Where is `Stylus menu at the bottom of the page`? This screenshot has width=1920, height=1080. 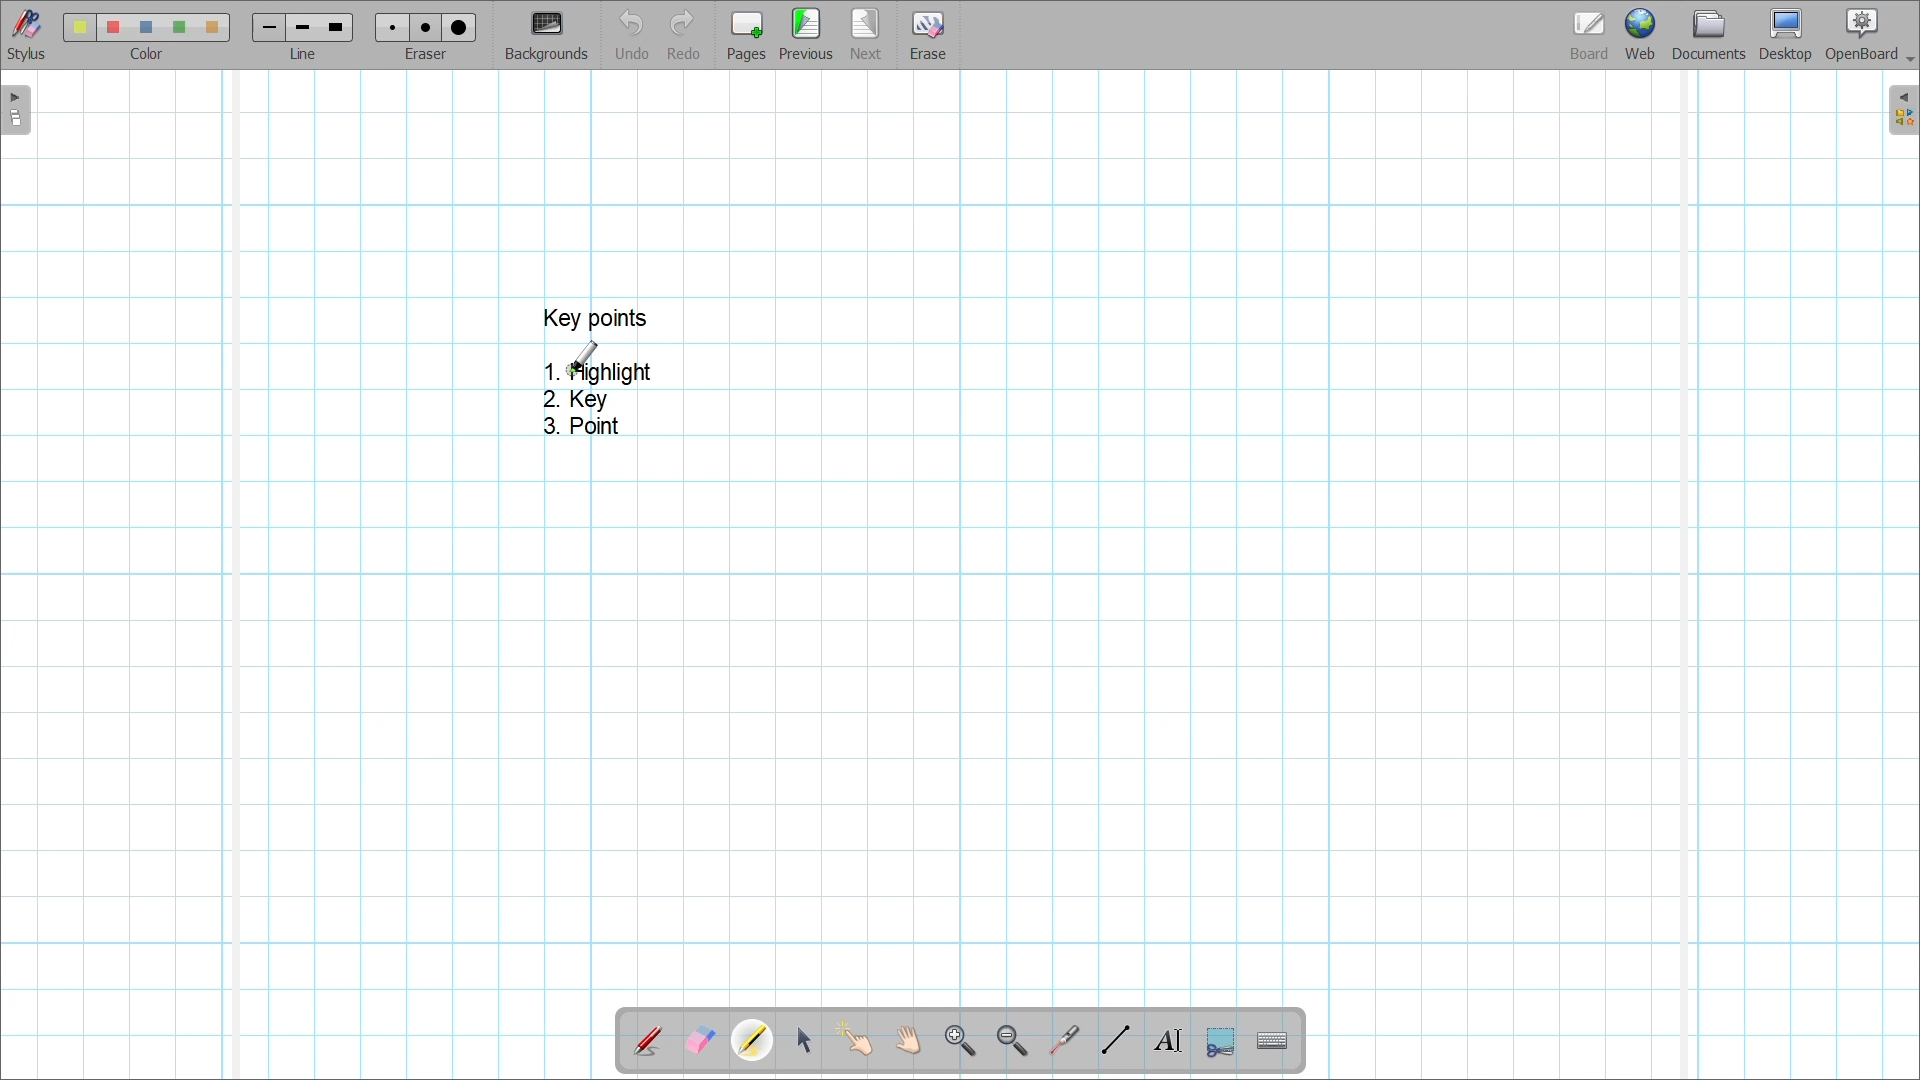 Stylus menu at the bottom of the page is located at coordinates (28, 35).